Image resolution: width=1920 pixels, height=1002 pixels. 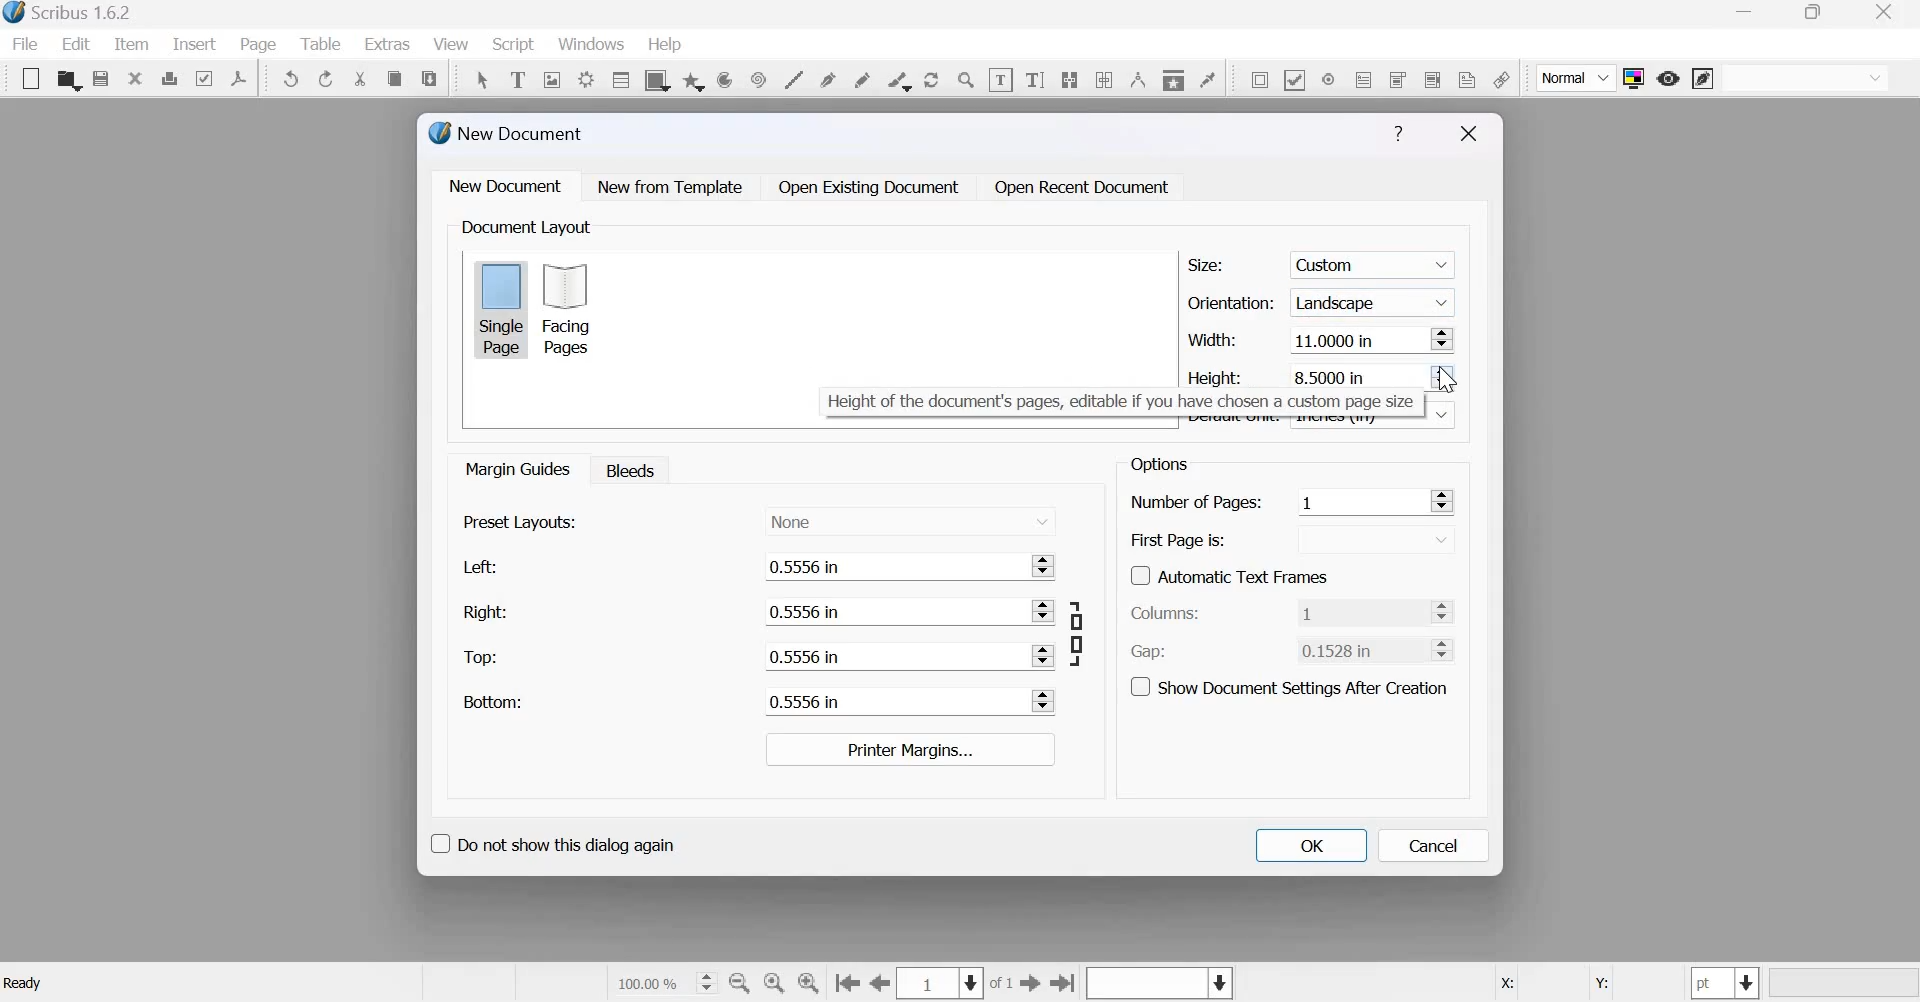 What do you see at coordinates (693, 79) in the screenshot?
I see `arc` at bounding box center [693, 79].